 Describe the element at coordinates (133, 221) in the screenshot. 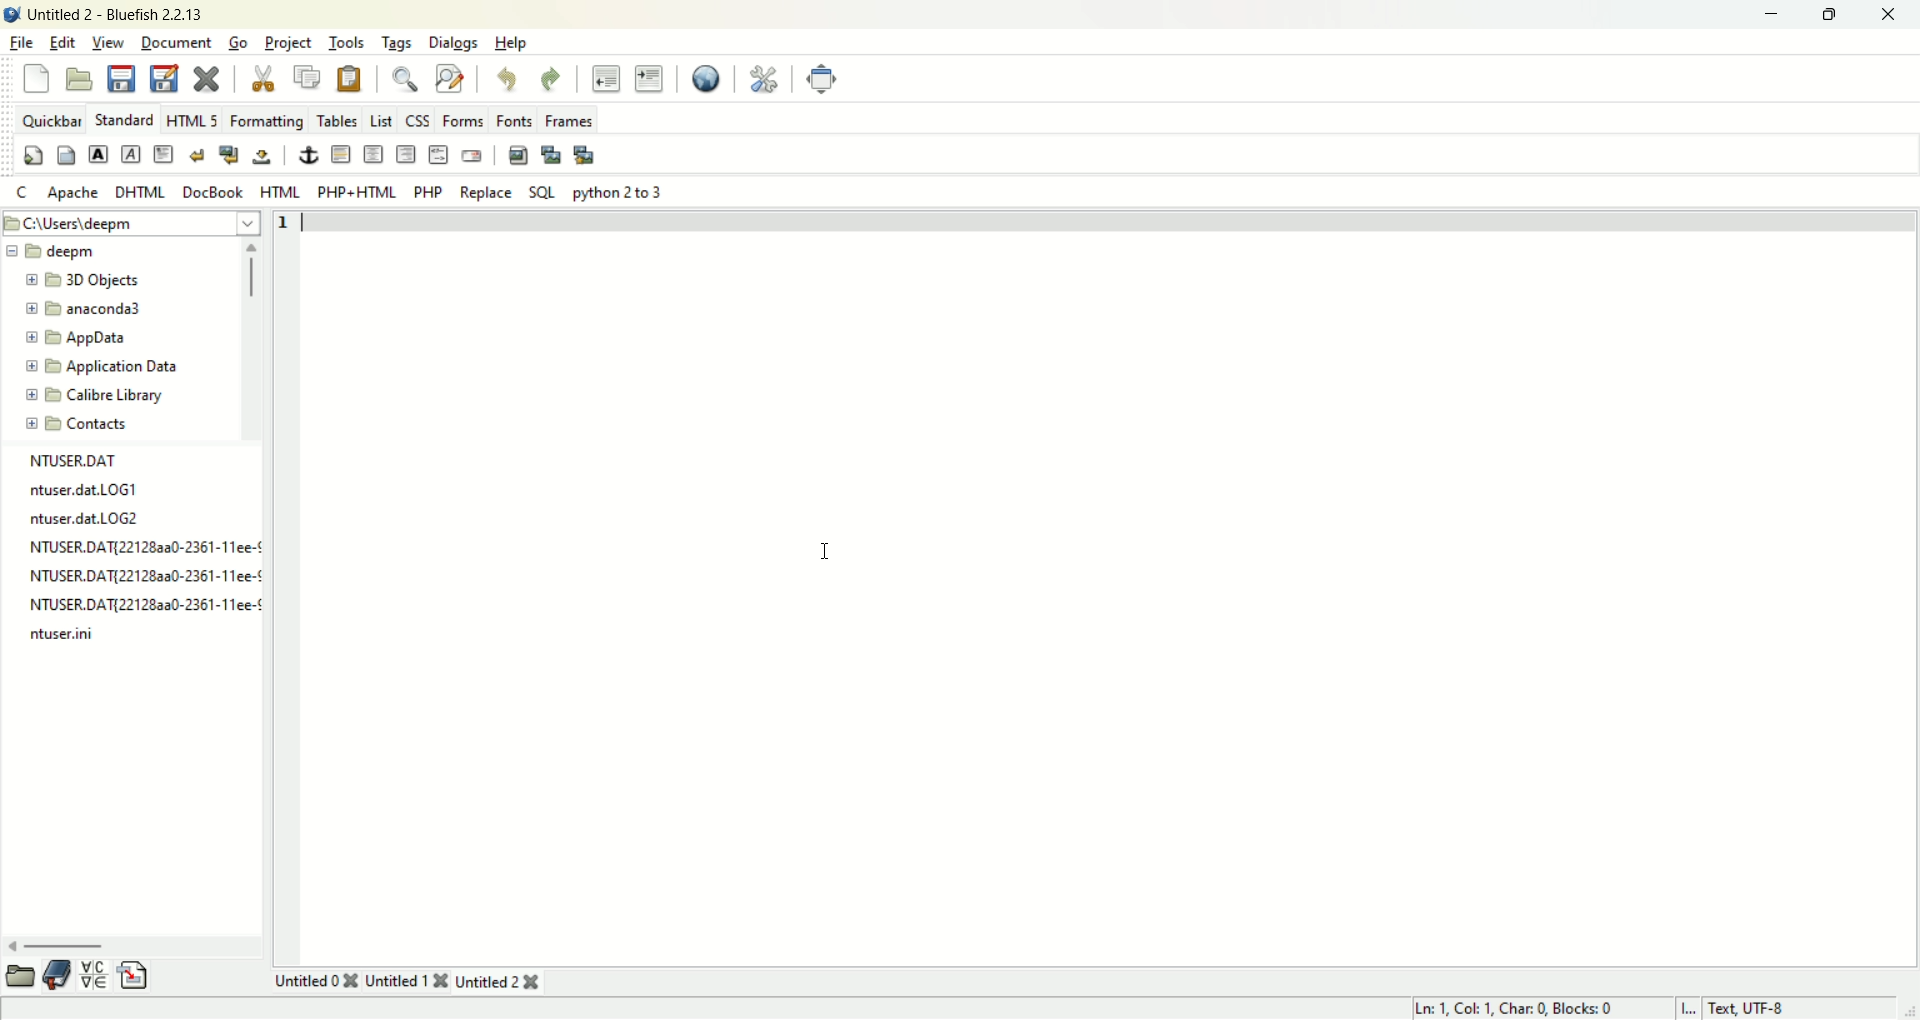

I see `location` at that location.